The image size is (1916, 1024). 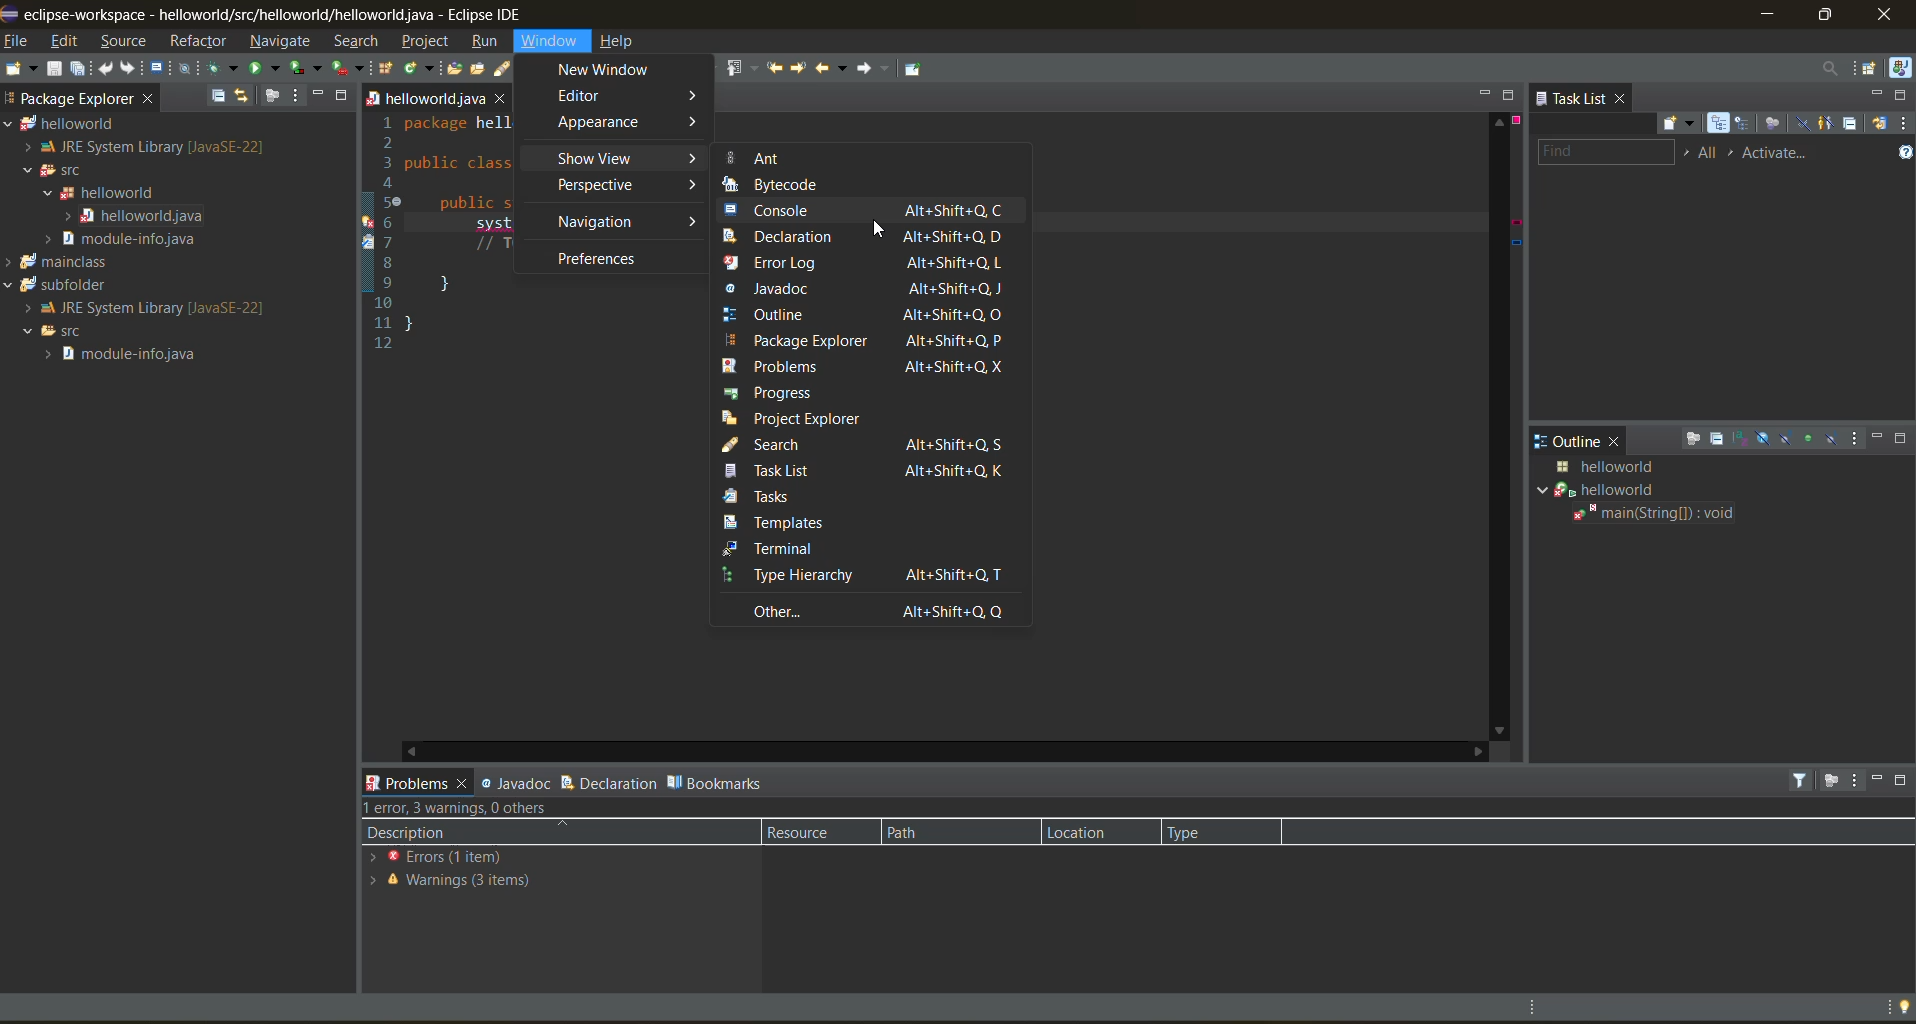 What do you see at coordinates (874, 68) in the screenshot?
I see `forward` at bounding box center [874, 68].